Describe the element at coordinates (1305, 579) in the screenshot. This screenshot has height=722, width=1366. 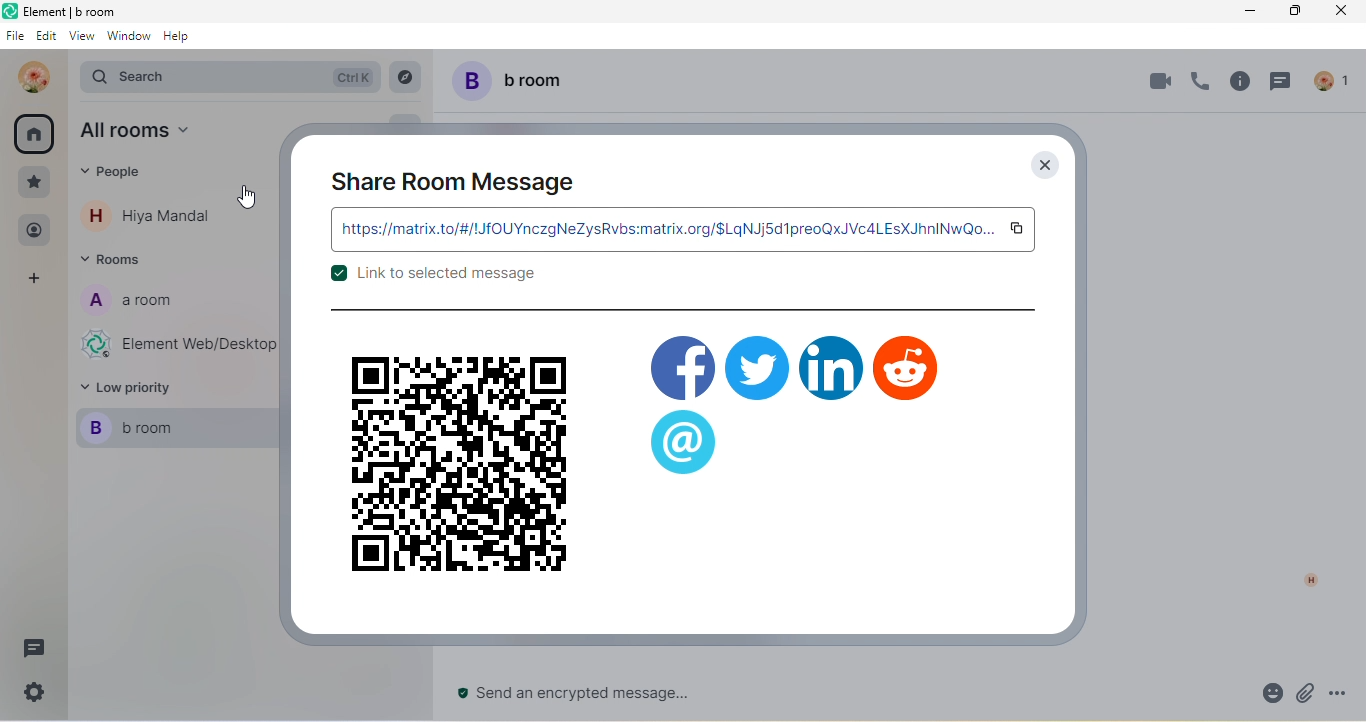
I see `h` at that location.